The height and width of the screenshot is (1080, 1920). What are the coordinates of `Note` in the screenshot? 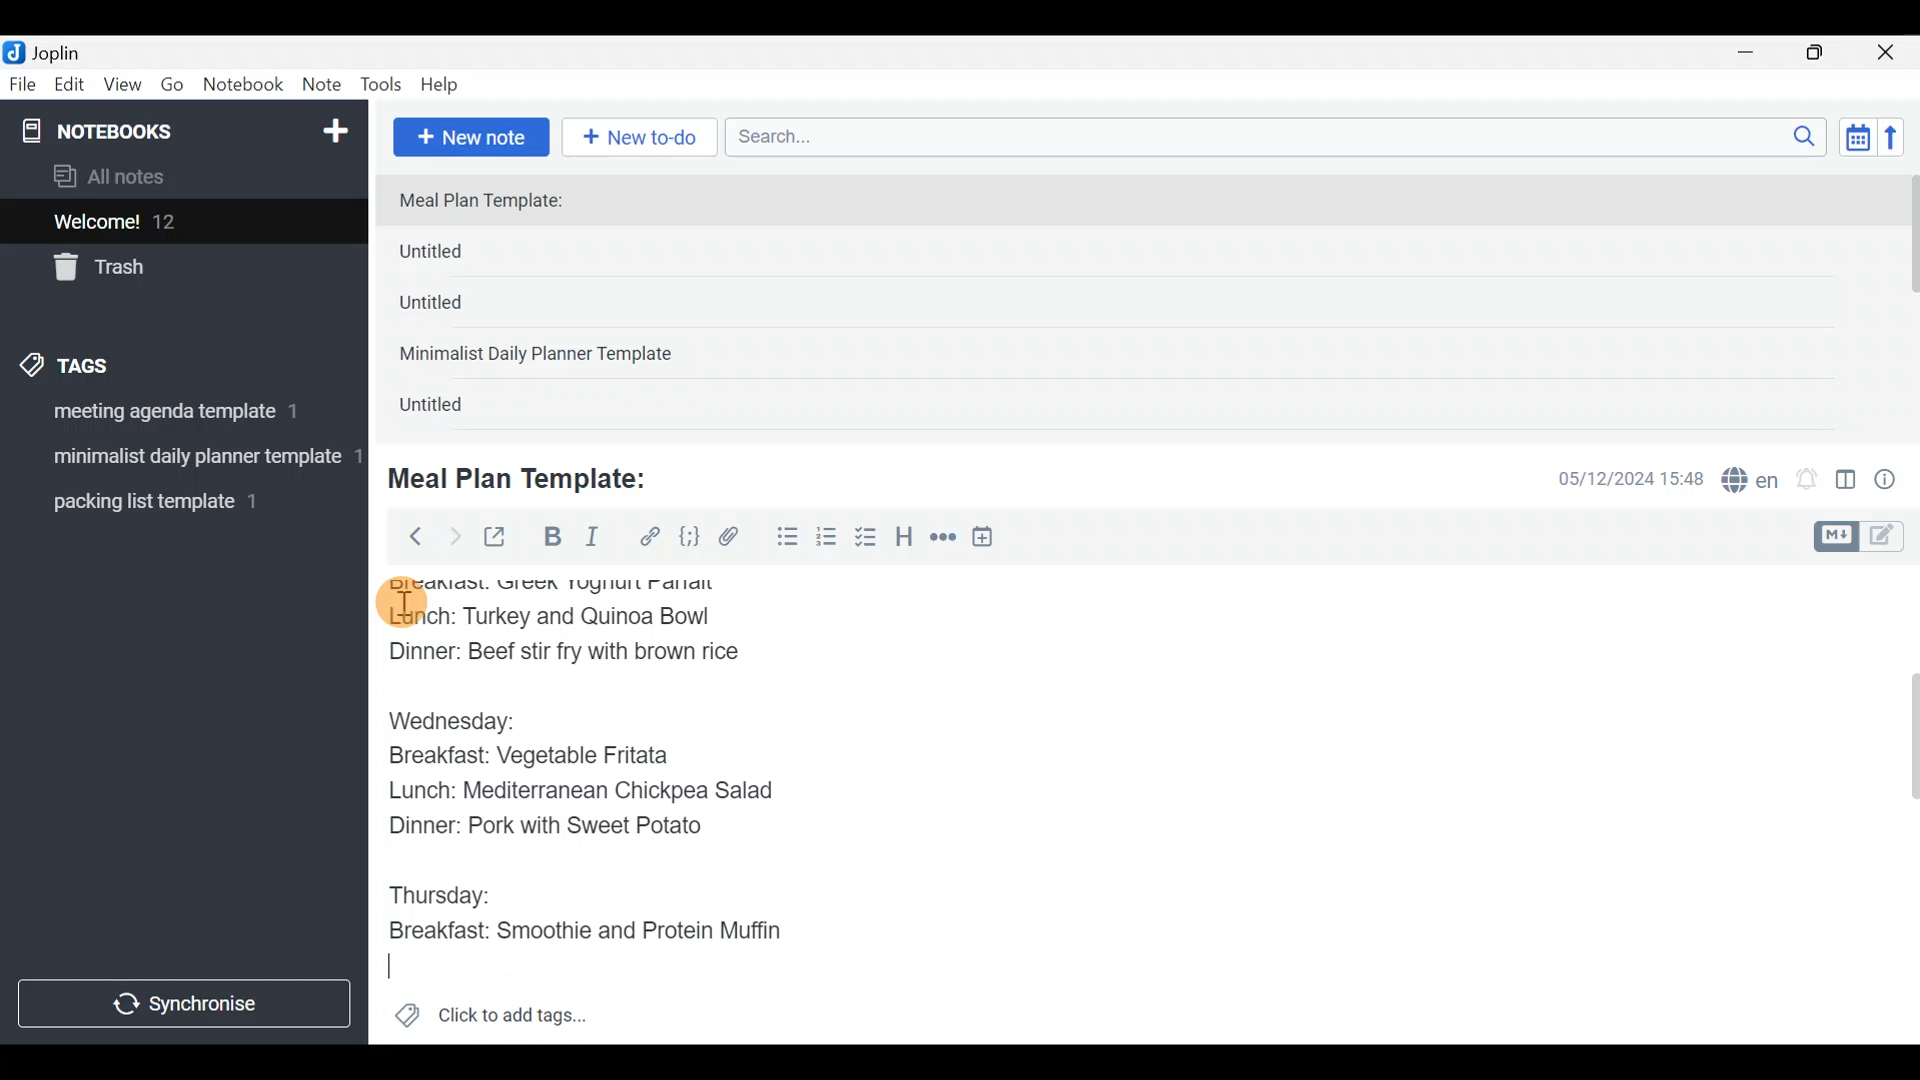 It's located at (326, 86).